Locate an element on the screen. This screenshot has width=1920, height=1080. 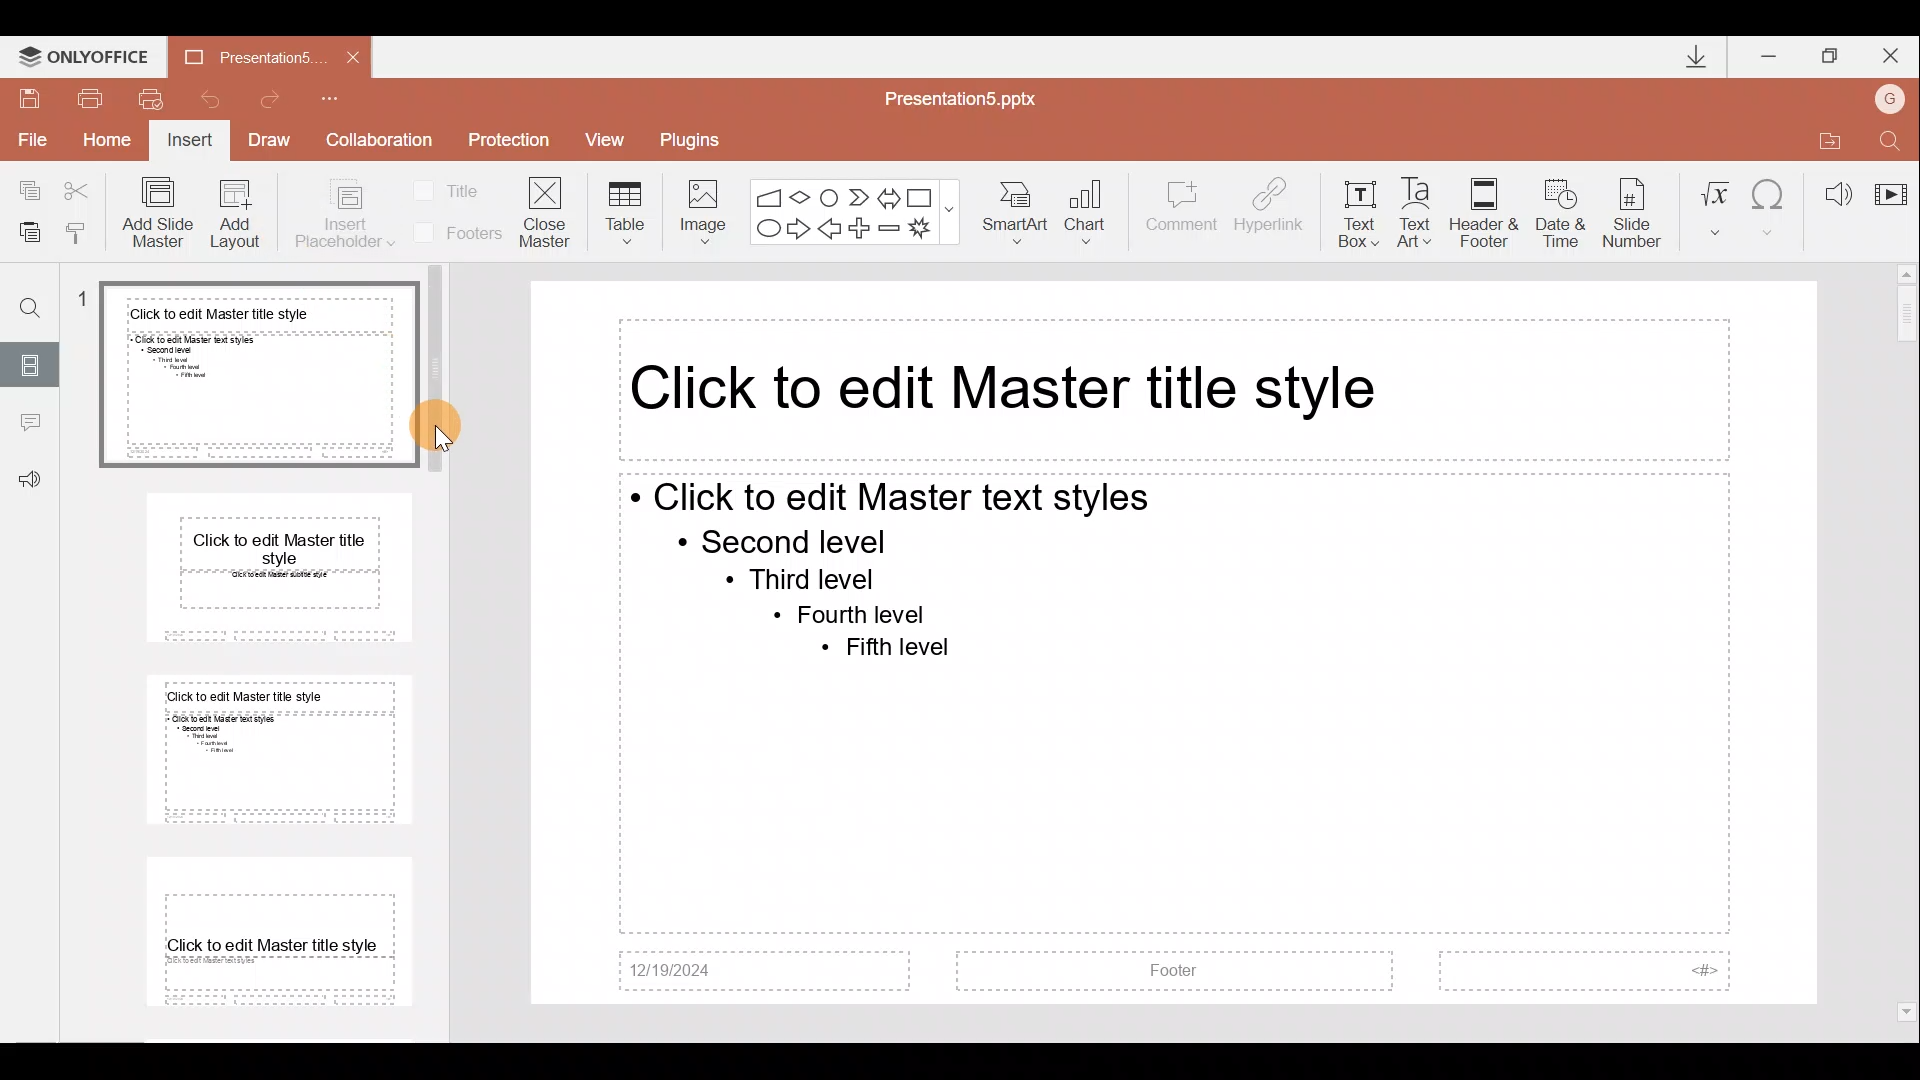
Document name is located at coordinates (239, 56).